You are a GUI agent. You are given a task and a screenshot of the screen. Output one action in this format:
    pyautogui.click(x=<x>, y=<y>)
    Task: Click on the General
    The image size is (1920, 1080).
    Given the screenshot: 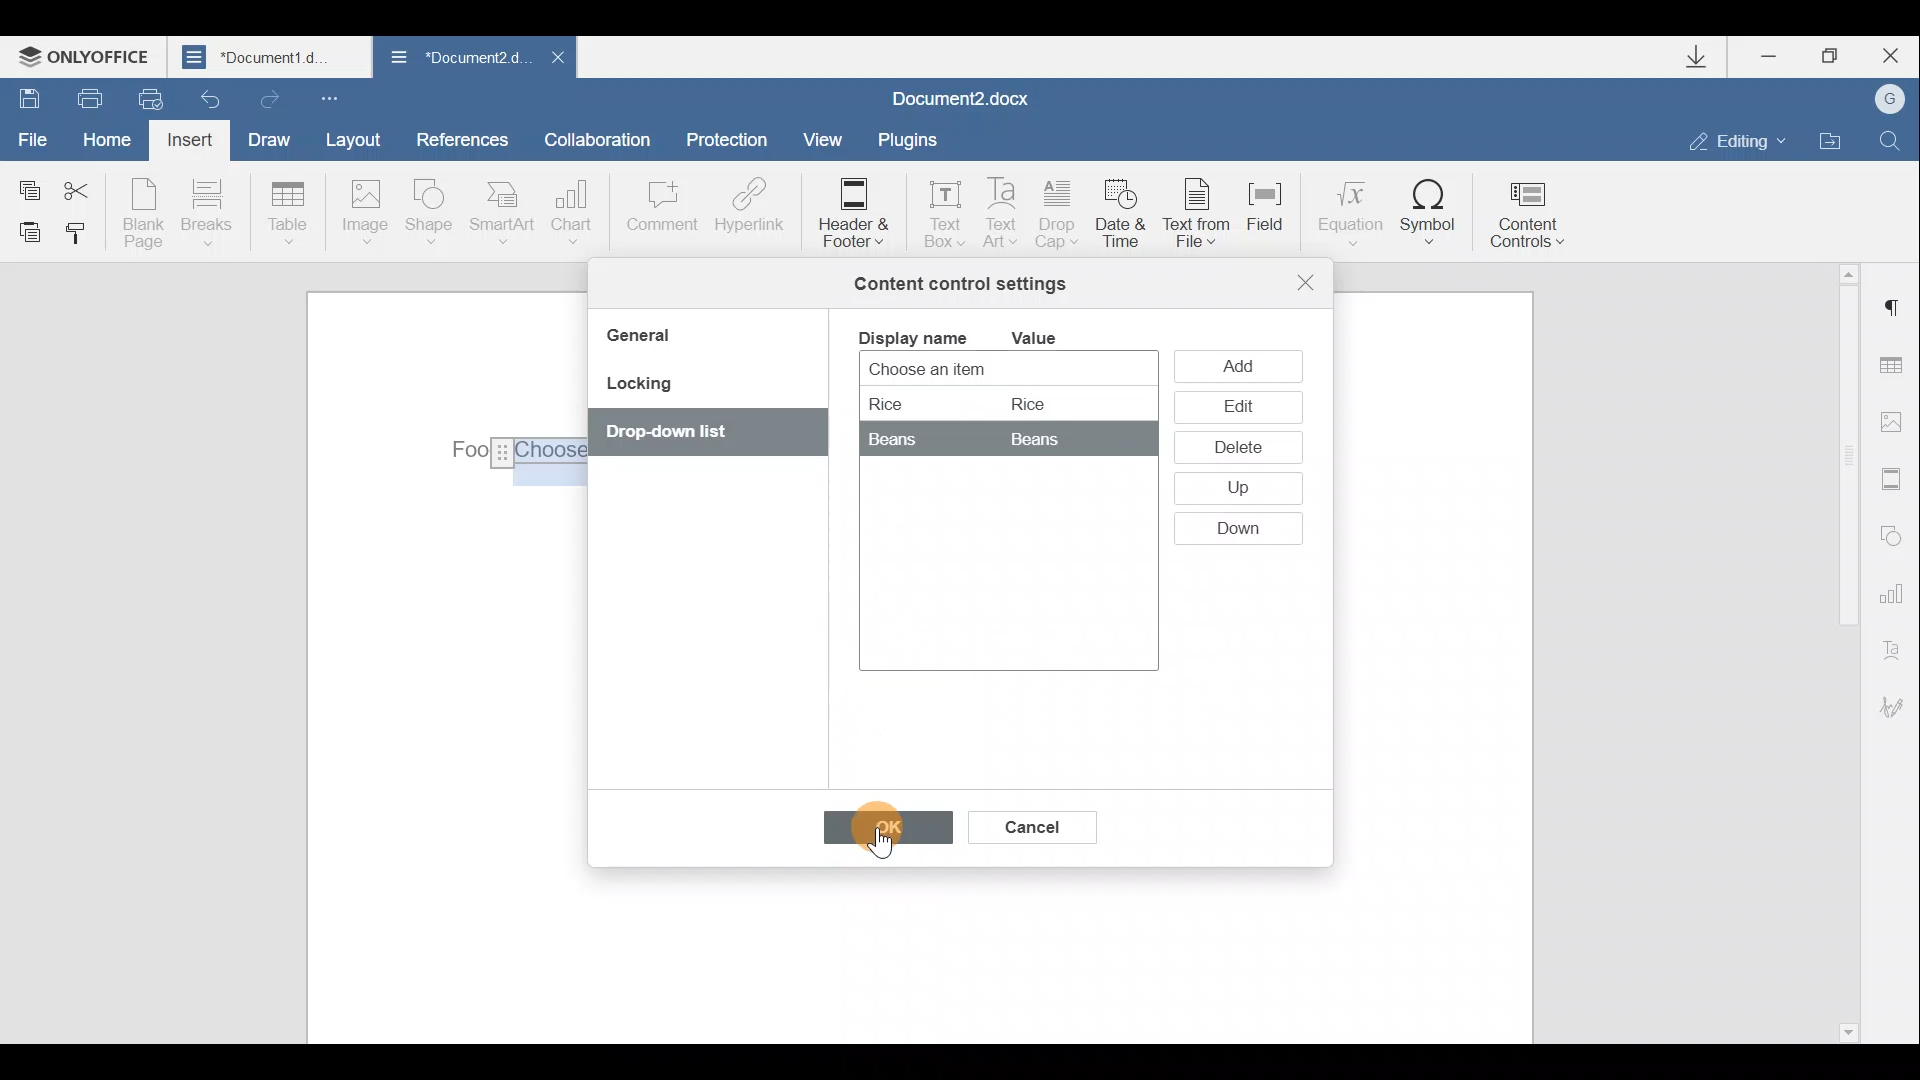 What is the action you would take?
    pyautogui.click(x=646, y=338)
    